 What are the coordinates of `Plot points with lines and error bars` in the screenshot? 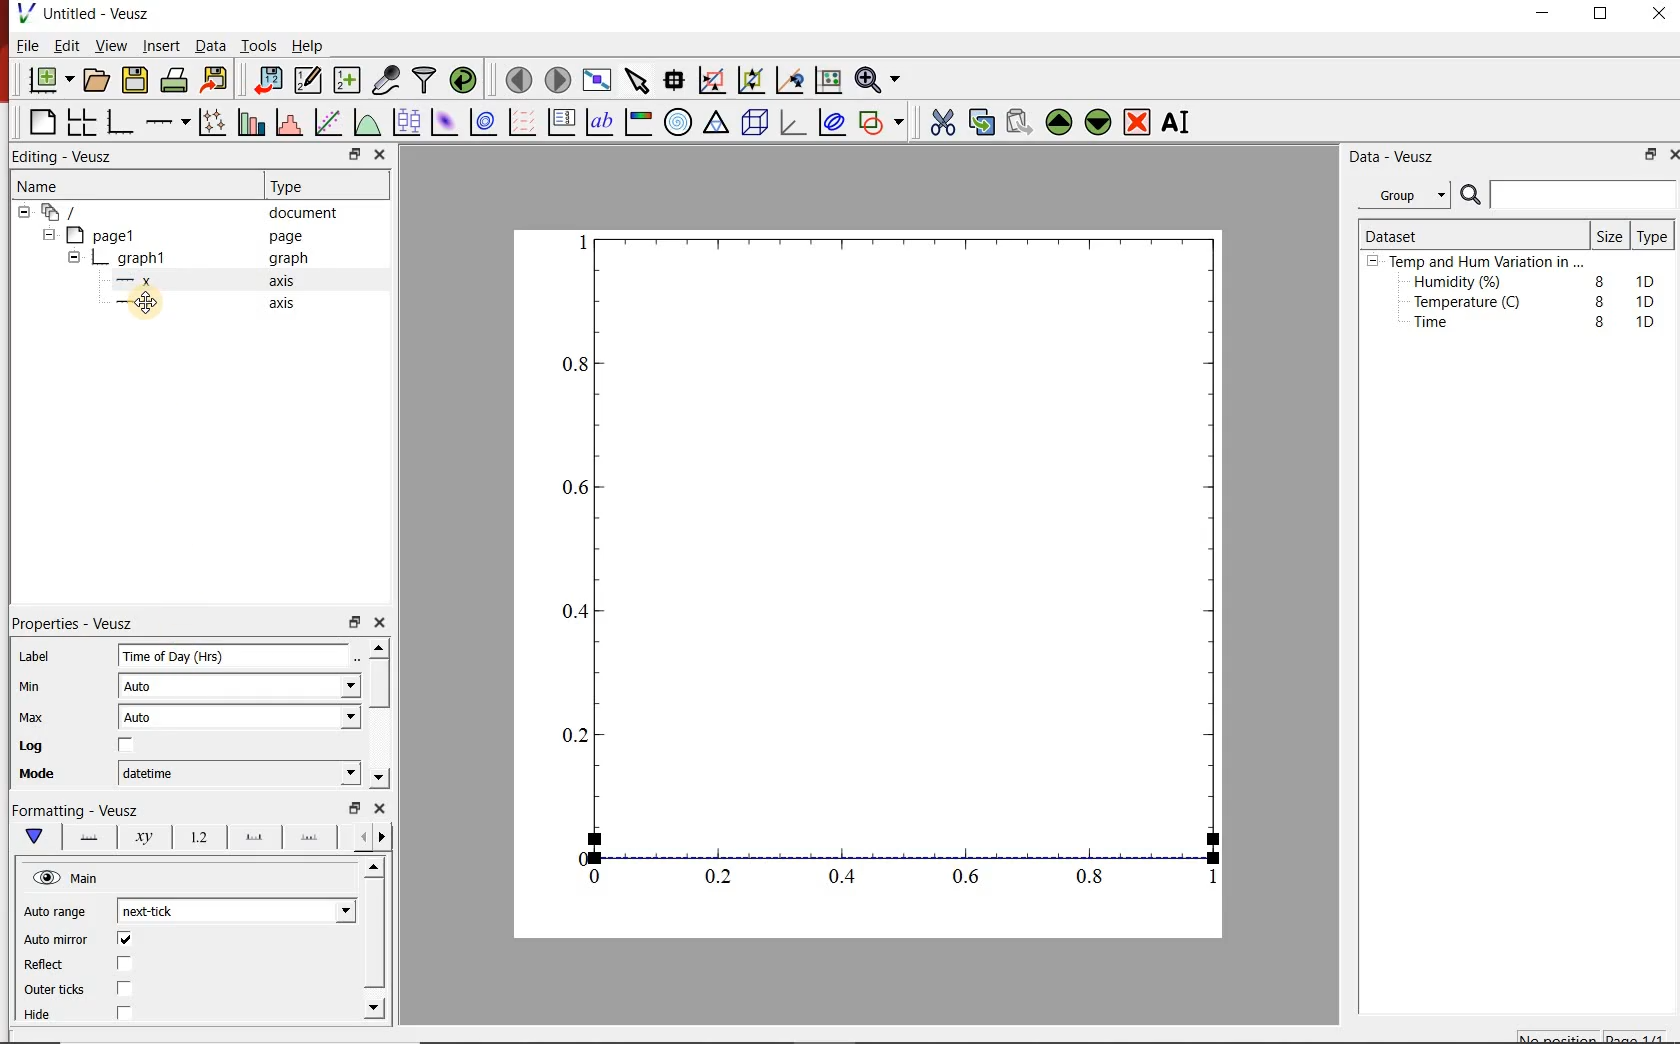 It's located at (212, 120).